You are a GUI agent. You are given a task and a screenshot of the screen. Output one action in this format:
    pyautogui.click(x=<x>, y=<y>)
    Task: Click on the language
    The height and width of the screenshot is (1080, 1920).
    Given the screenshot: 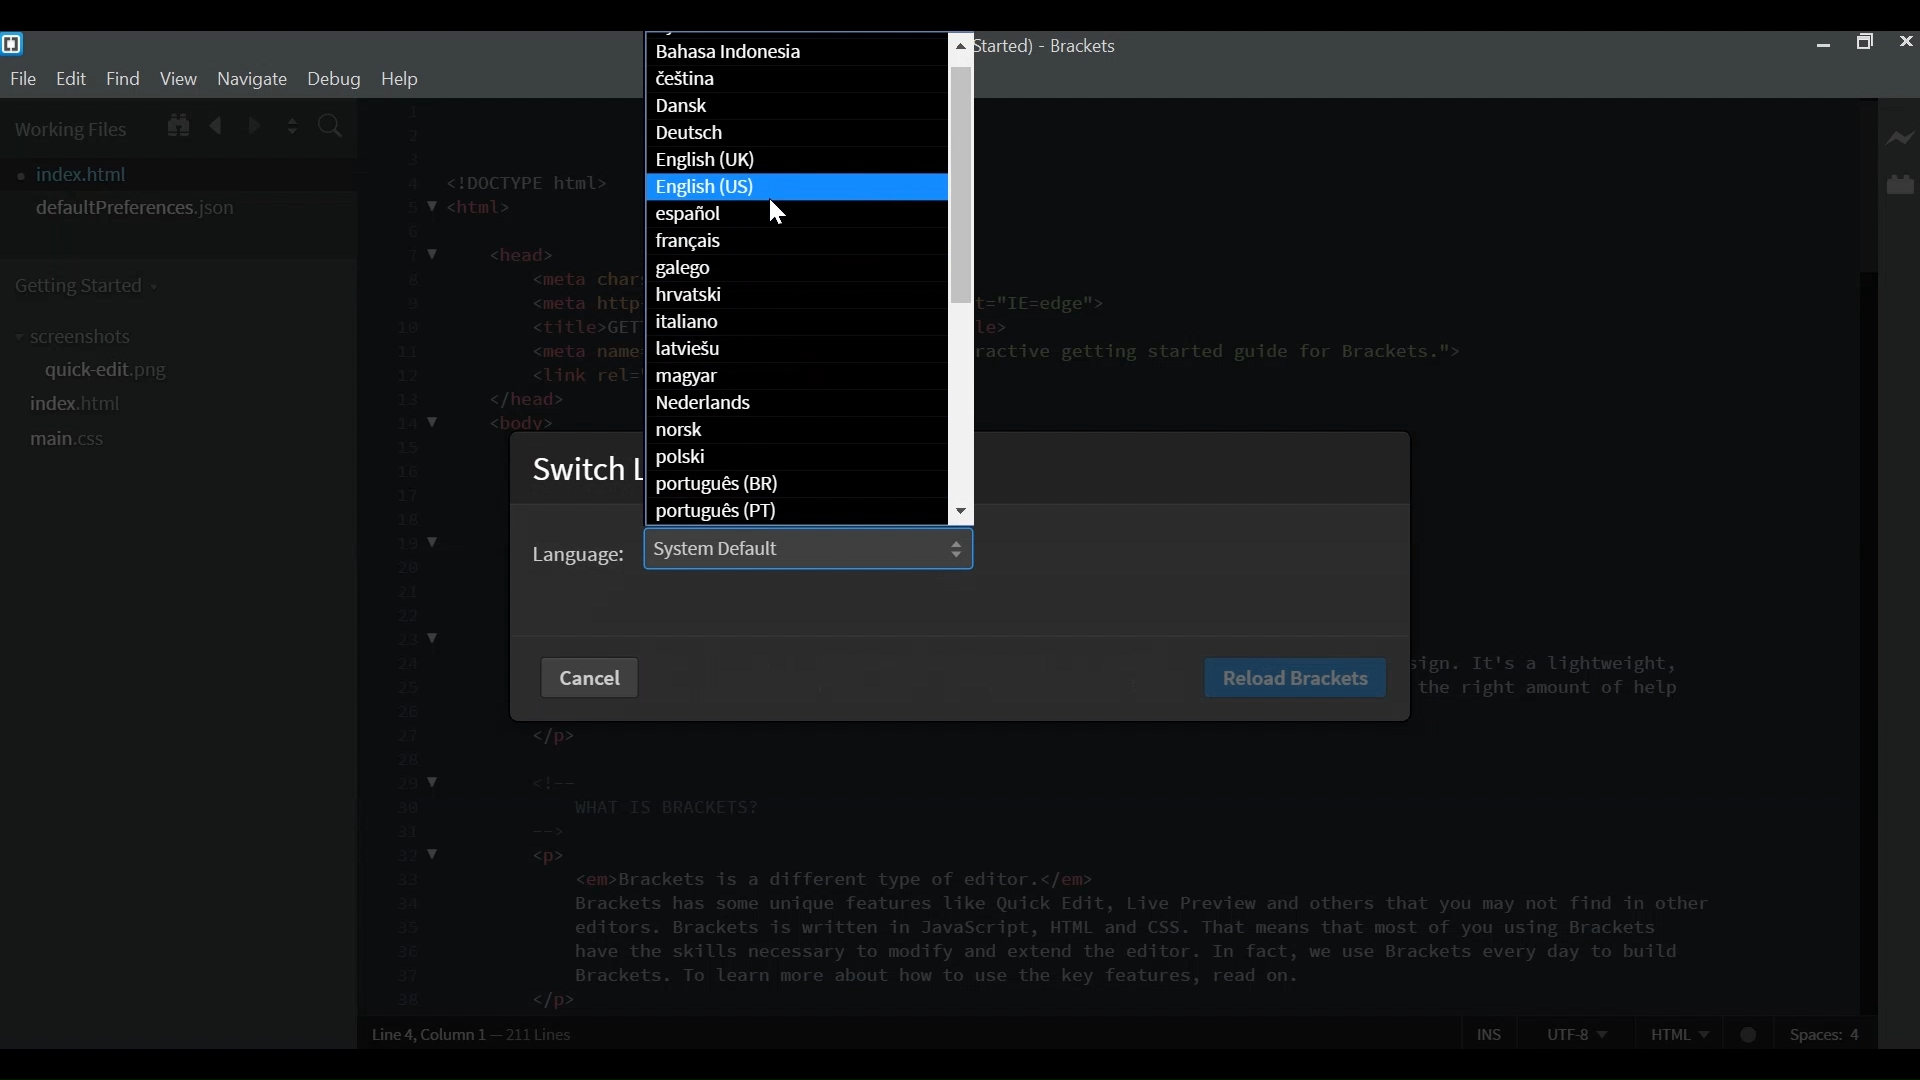 What is the action you would take?
    pyautogui.click(x=578, y=554)
    